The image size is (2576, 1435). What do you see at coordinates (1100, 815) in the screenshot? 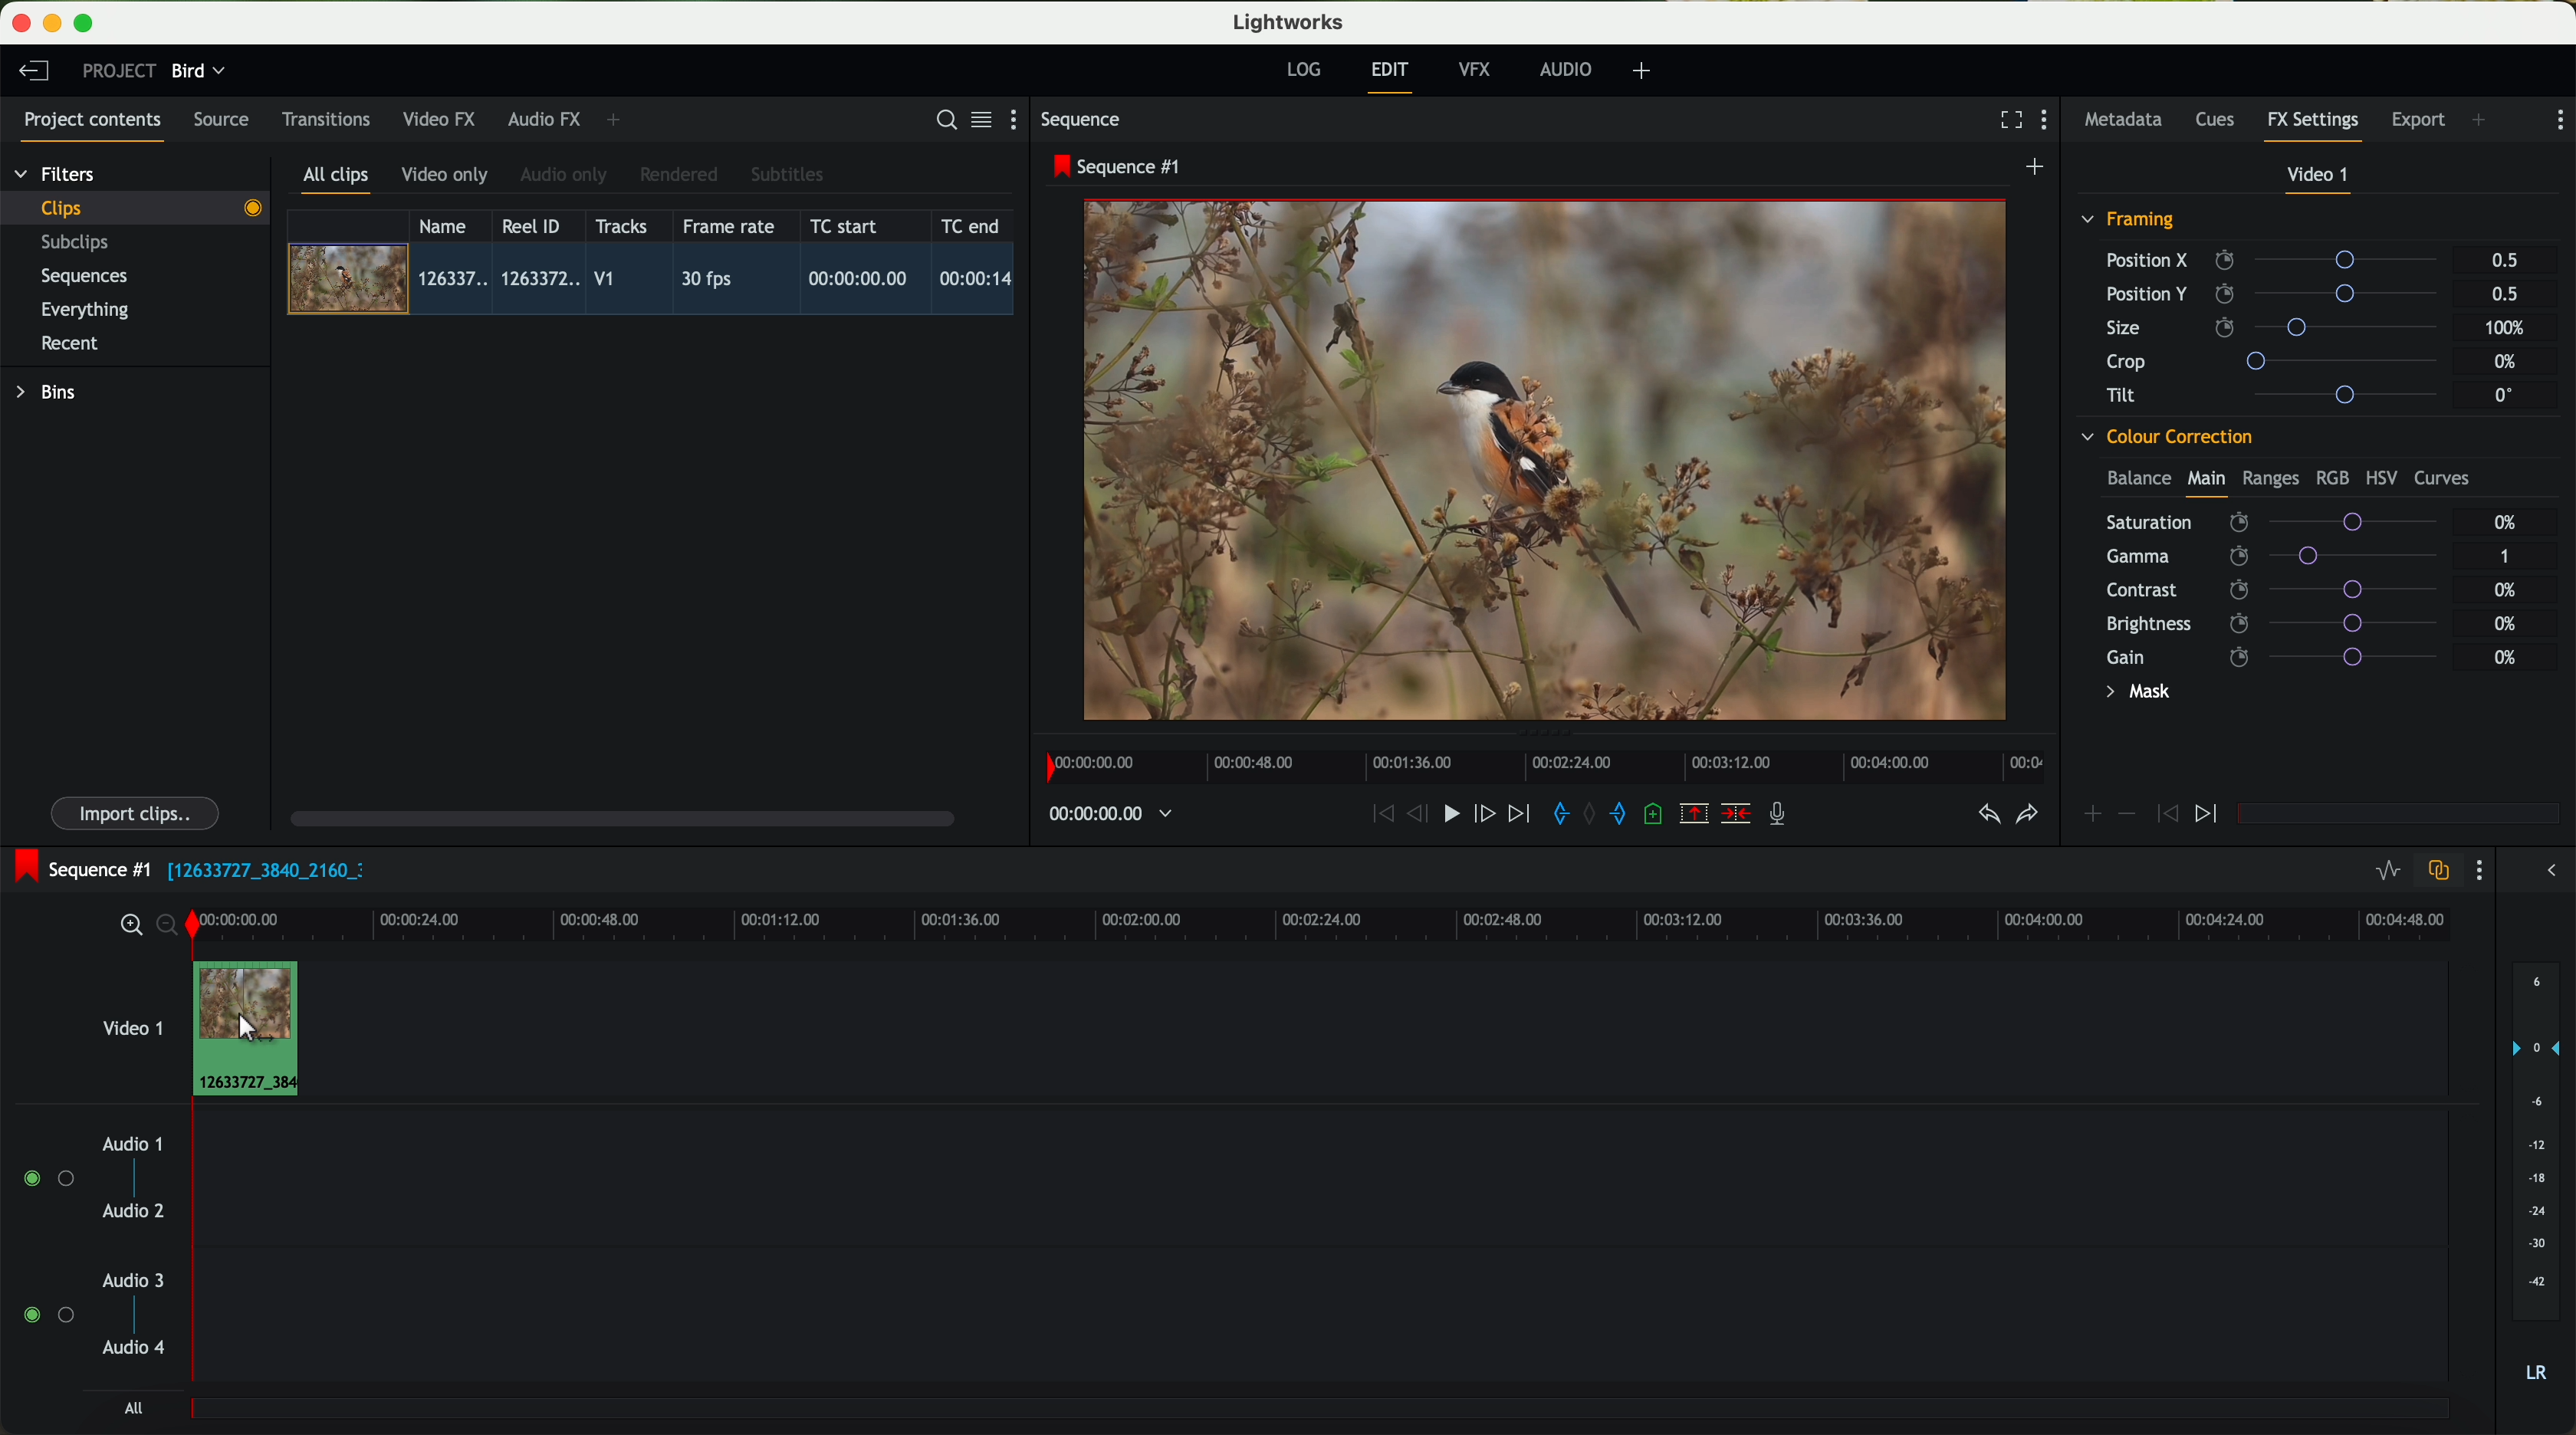
I see `timeline` at bounding box center [1100, 815].